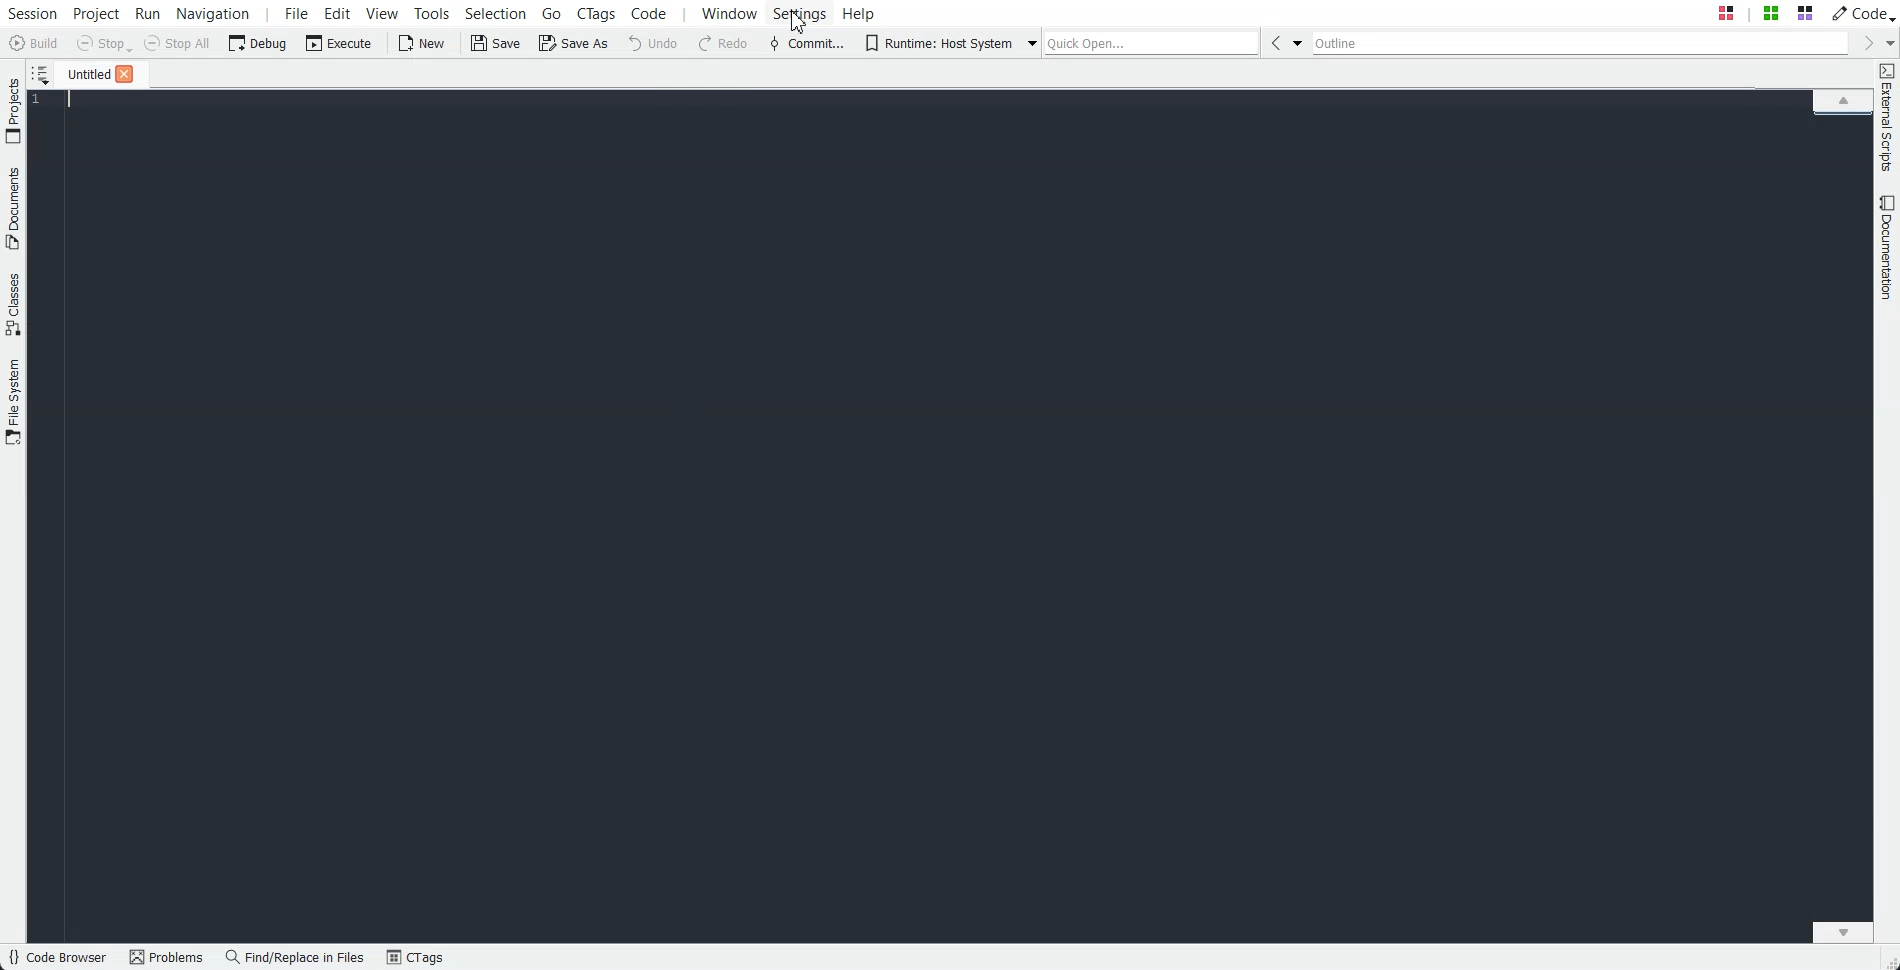 This screenshot has width=1900, height=970. What do you see at coordinates (1842, 117) in the screenshot?
I see `File Overview` at bounding box center [1842, 117].